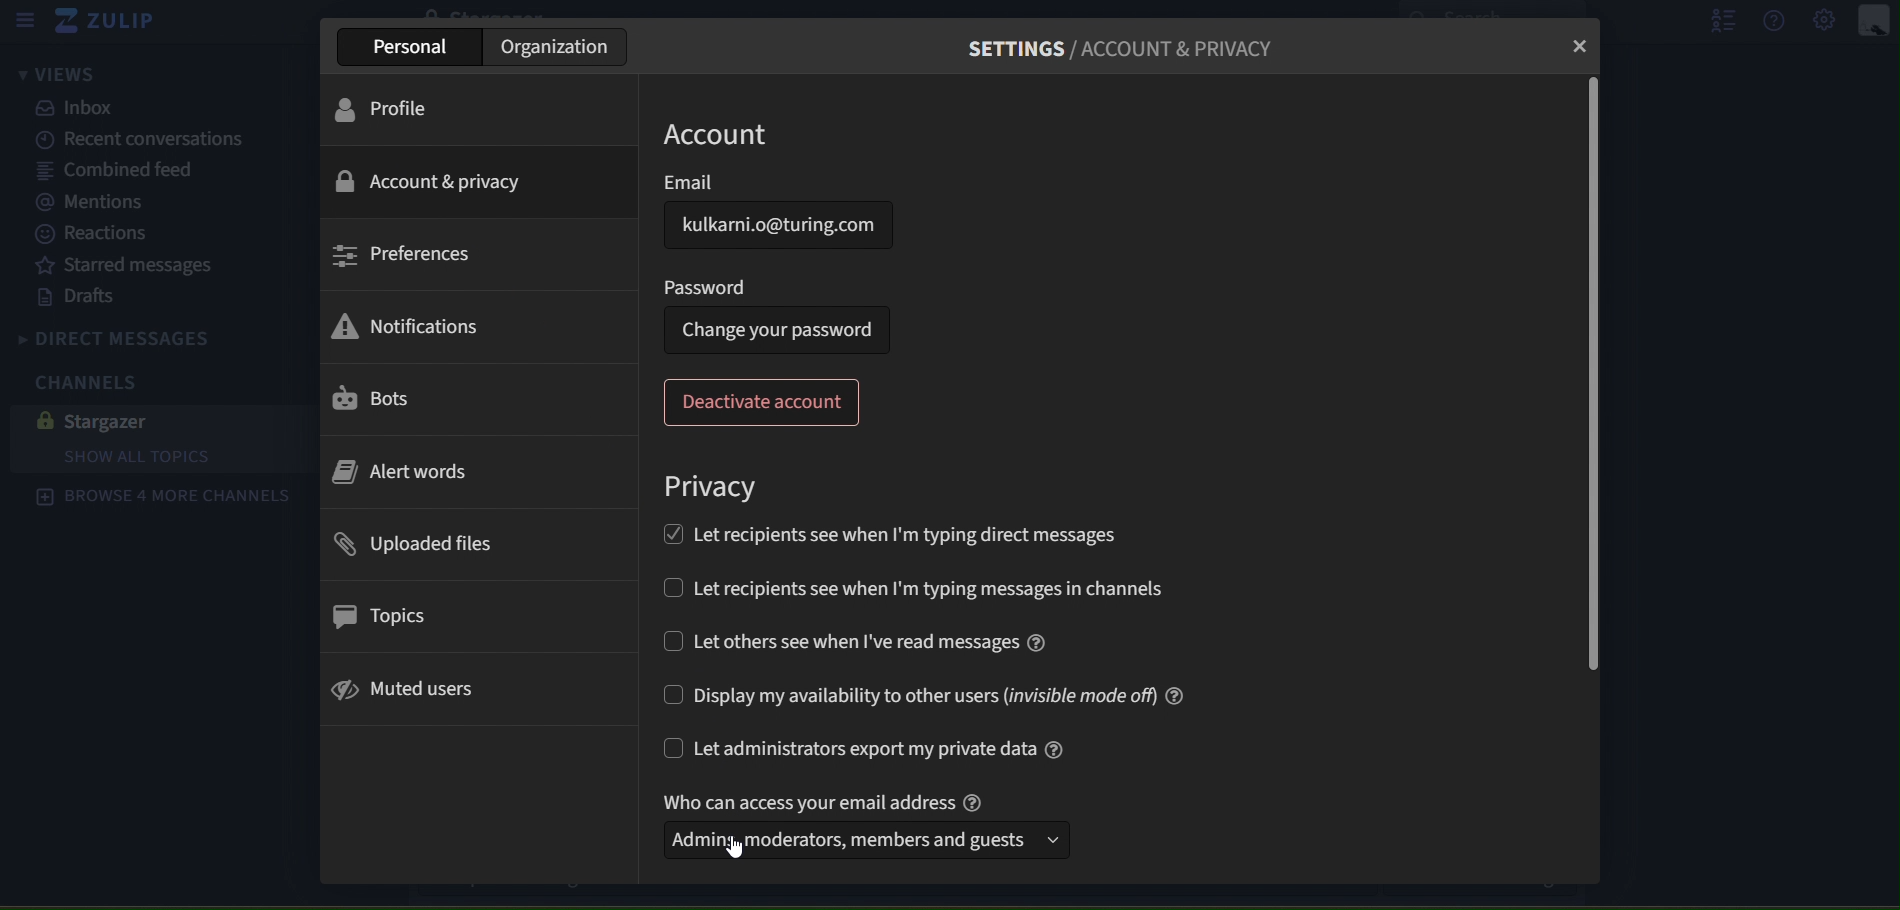 This screenshot has height=910, width=1900. Describe the element at coordinates (403, 474) in the screenshot. I see `alert words` at that location.